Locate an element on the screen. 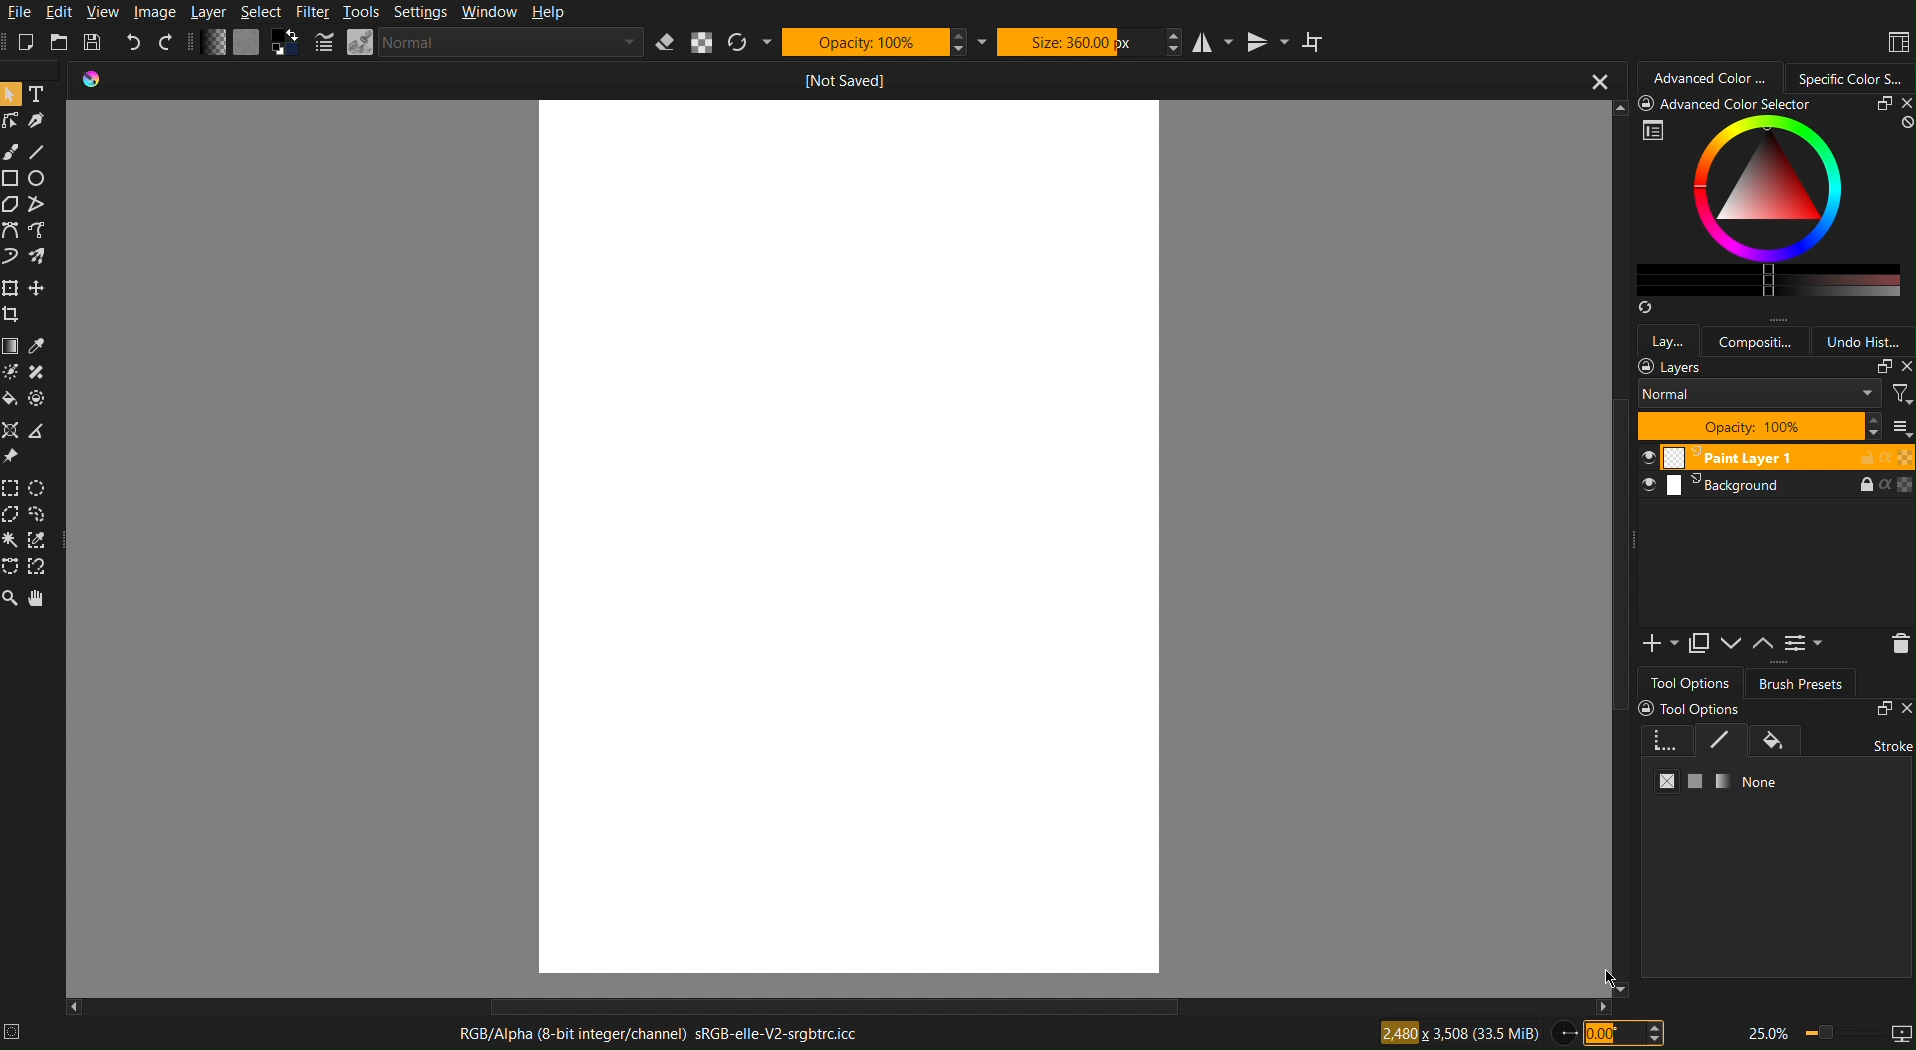 This screenshot has height=1050, width=1916. Color Settings is located at coordinates (249, 44).